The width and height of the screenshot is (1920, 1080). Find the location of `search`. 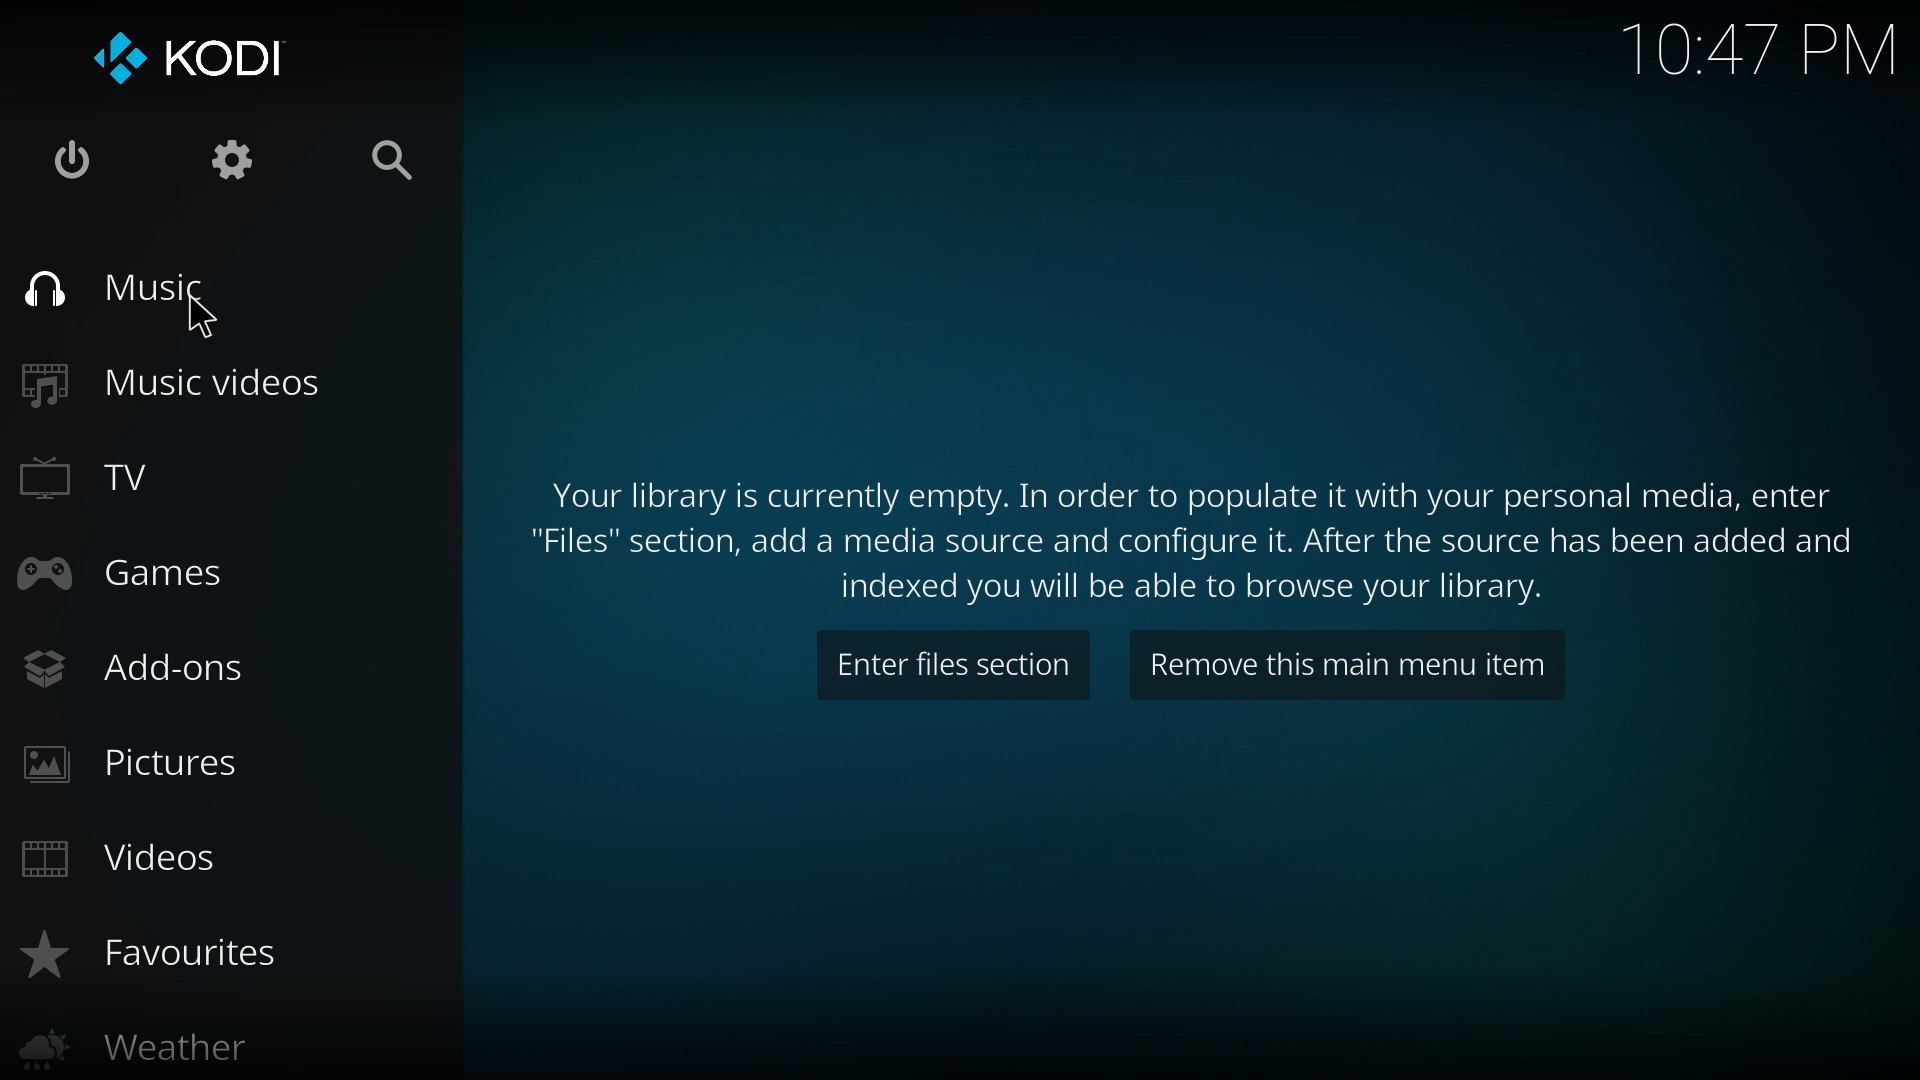

search is located at coordinates (397, 162).